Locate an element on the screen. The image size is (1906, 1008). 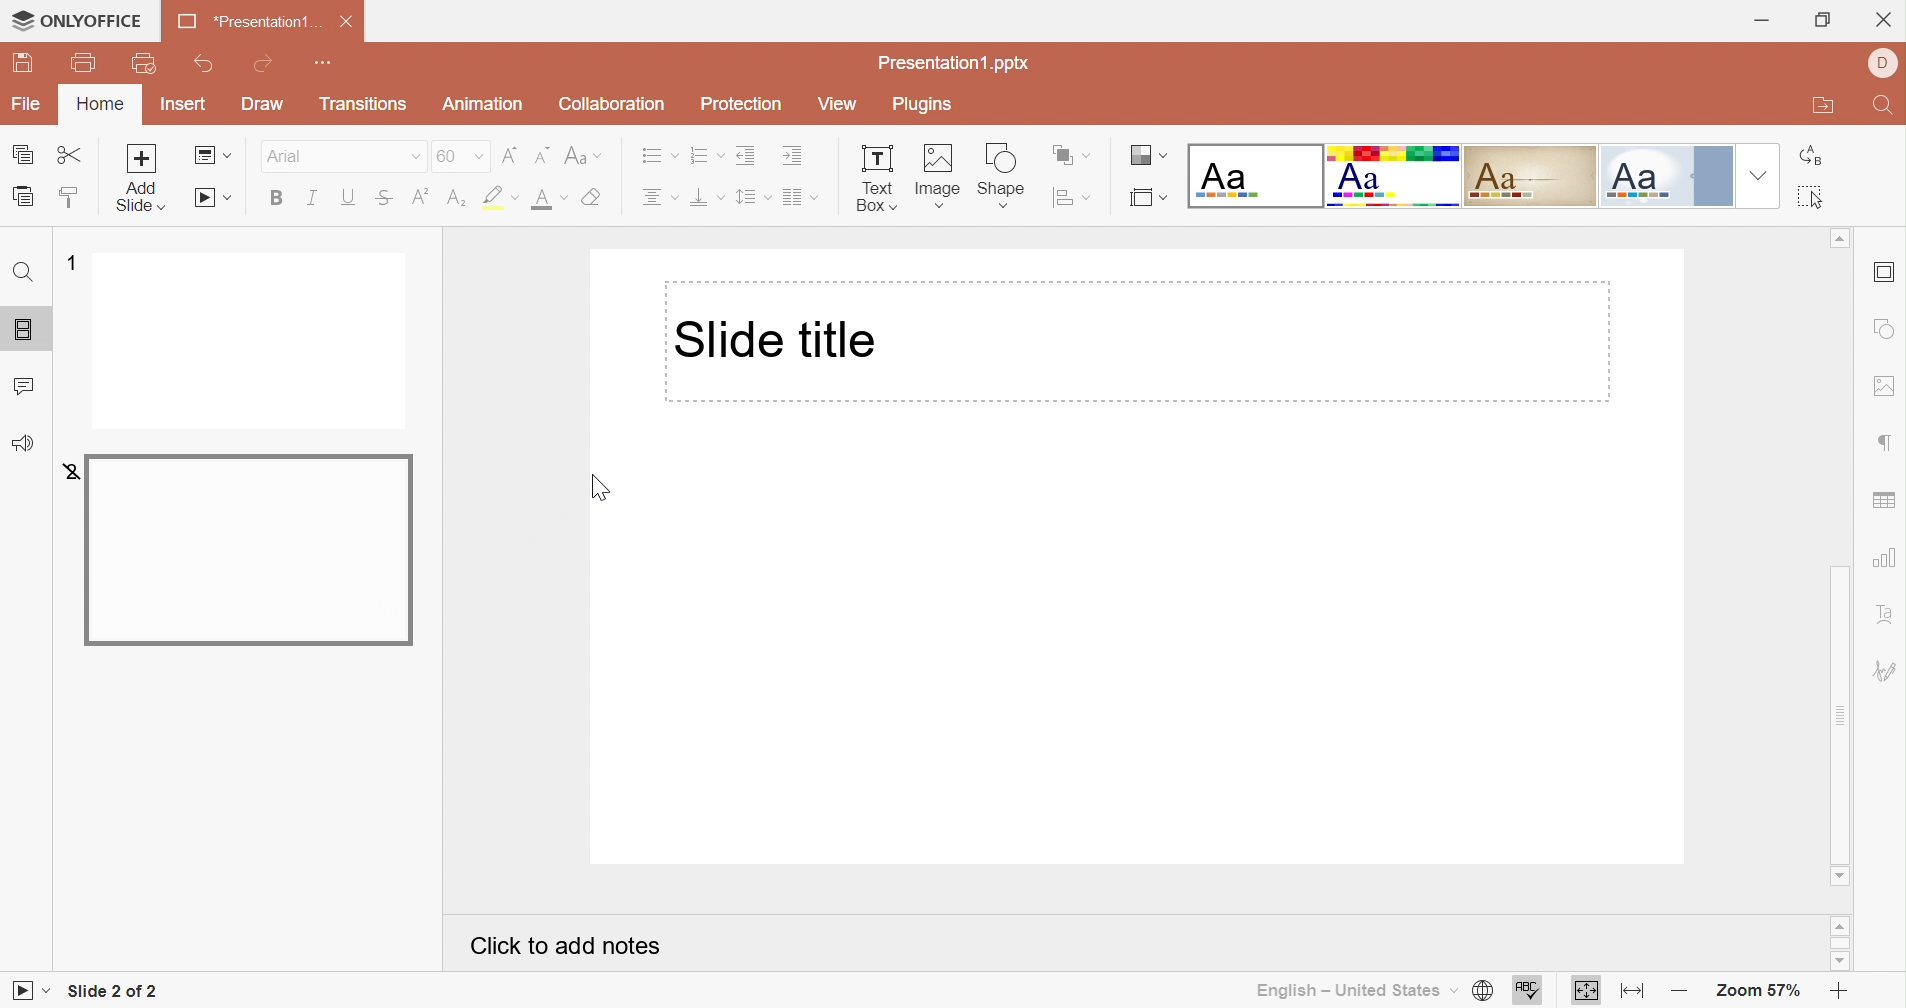
Numbering is located at coordinates (706, 157).